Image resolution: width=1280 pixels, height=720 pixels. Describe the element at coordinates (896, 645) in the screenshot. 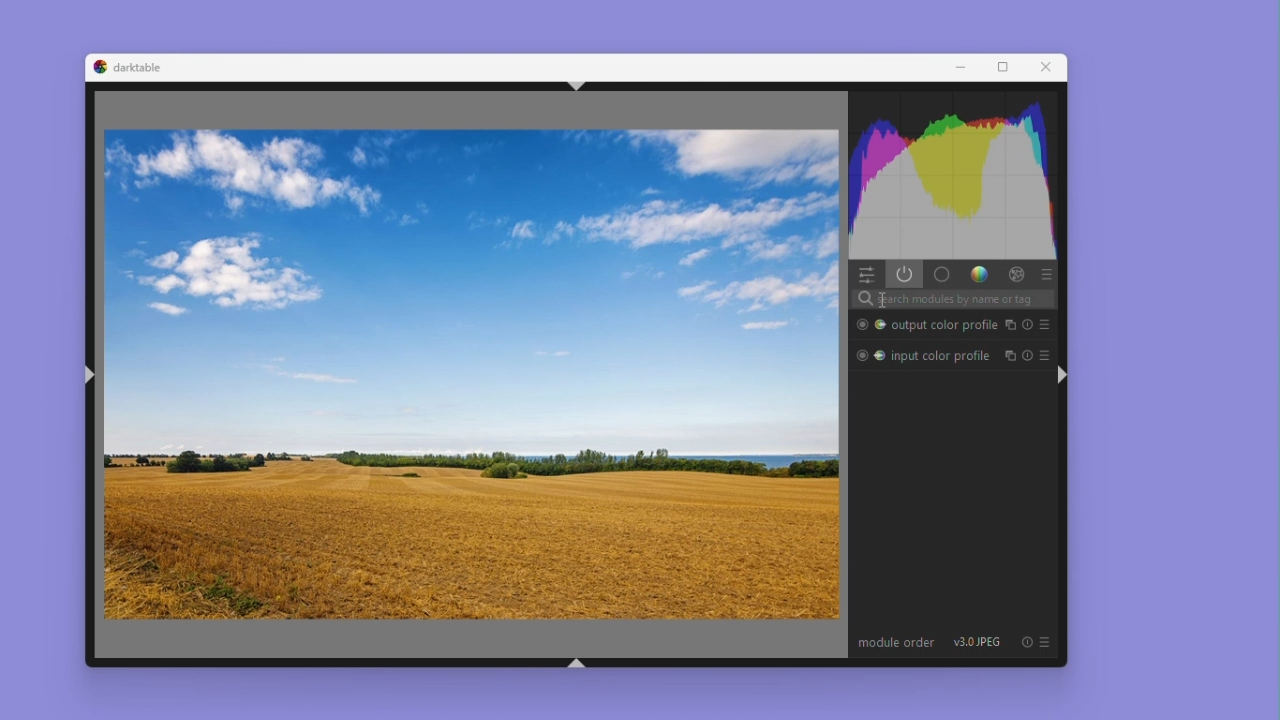

I see `module order` at that location.